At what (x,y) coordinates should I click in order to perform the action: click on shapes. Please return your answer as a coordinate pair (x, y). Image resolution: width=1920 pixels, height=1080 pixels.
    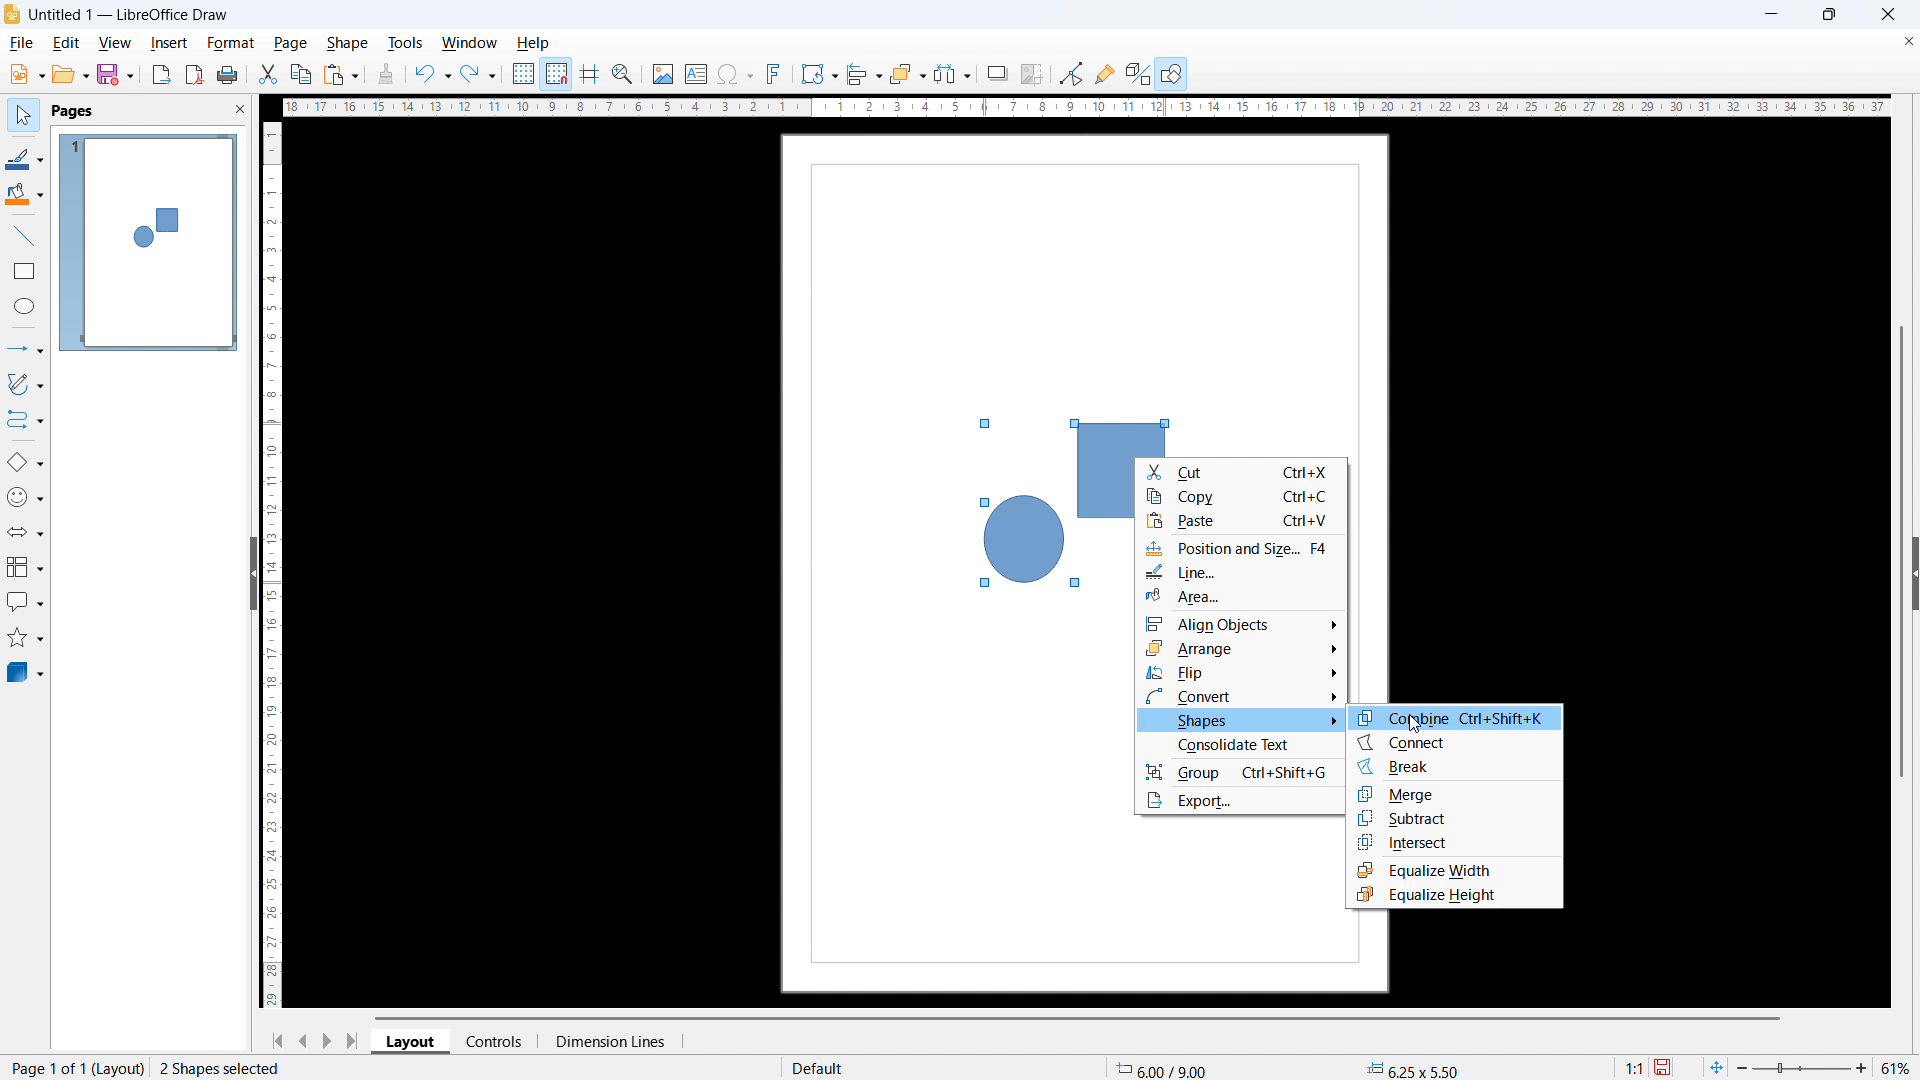
    Looking at the image, I should click on (1240, 720).